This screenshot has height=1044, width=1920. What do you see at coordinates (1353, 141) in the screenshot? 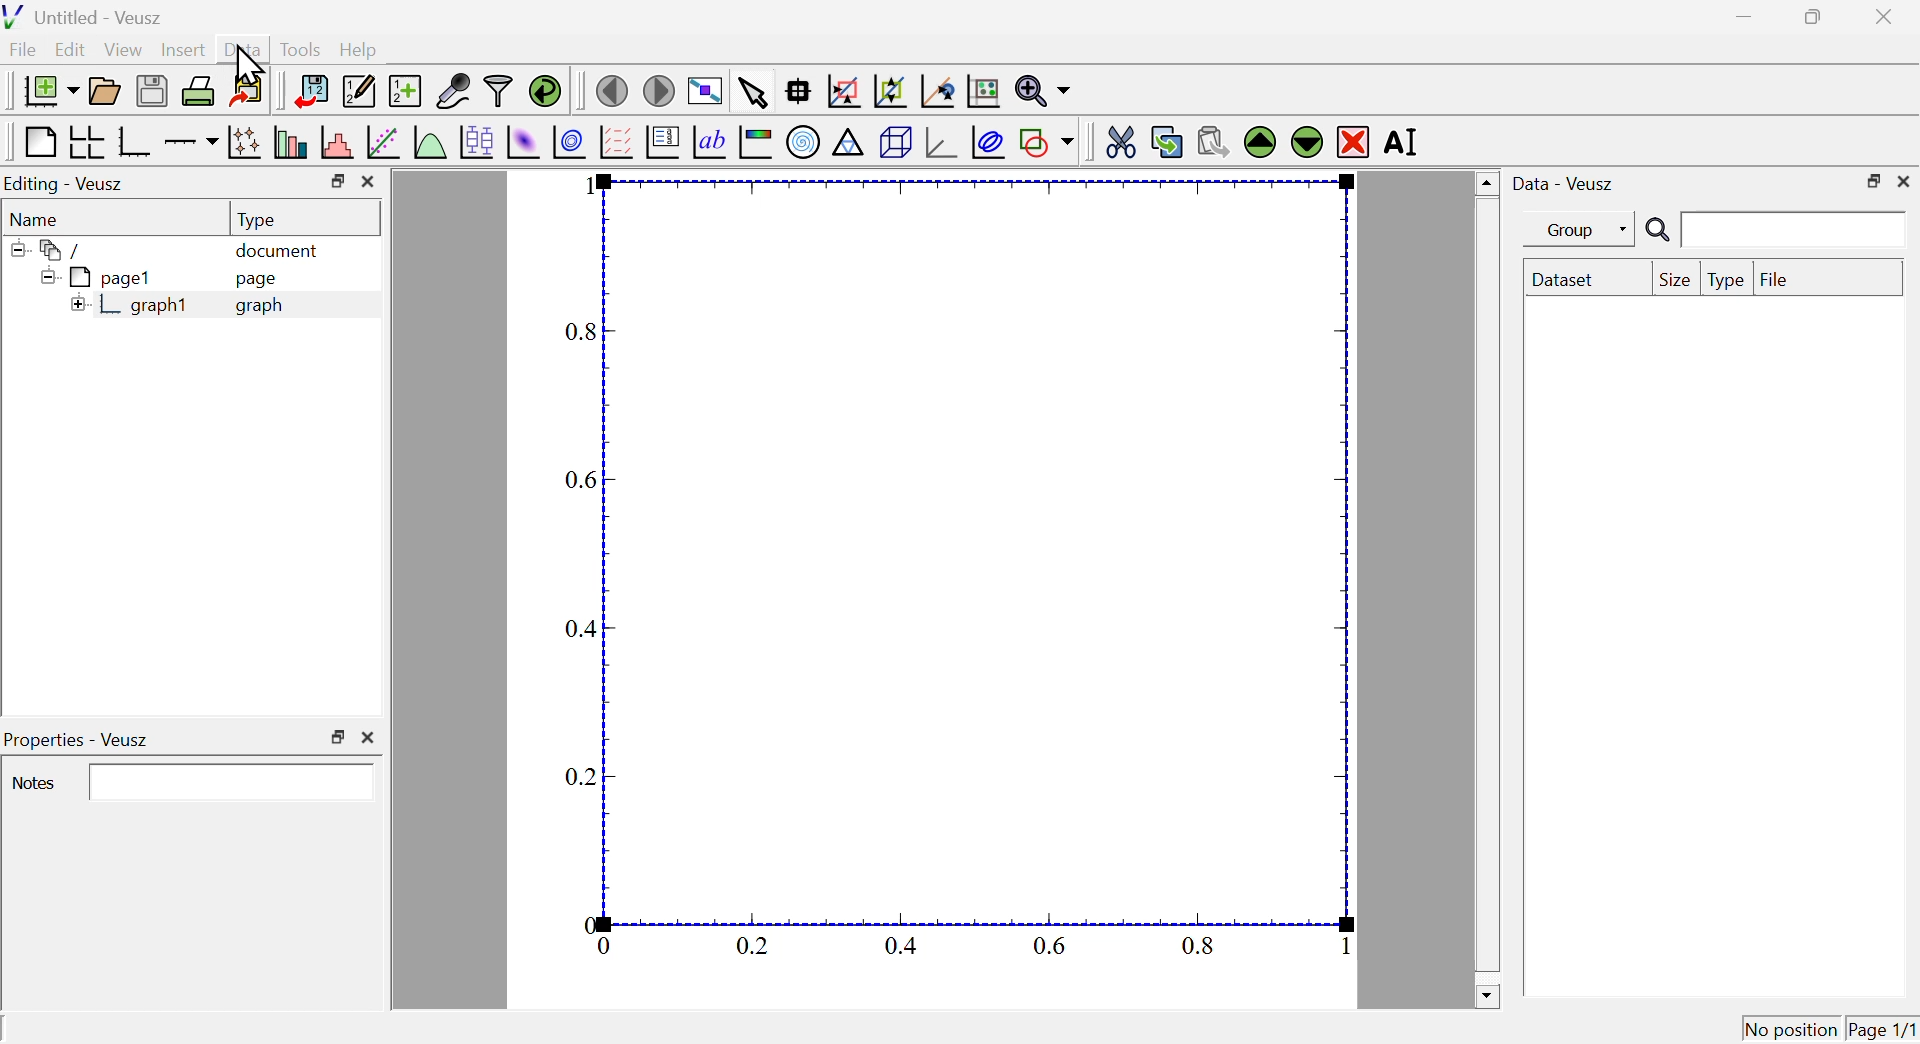
I see `remove the selected widget` at bounding box center [1353, 141].